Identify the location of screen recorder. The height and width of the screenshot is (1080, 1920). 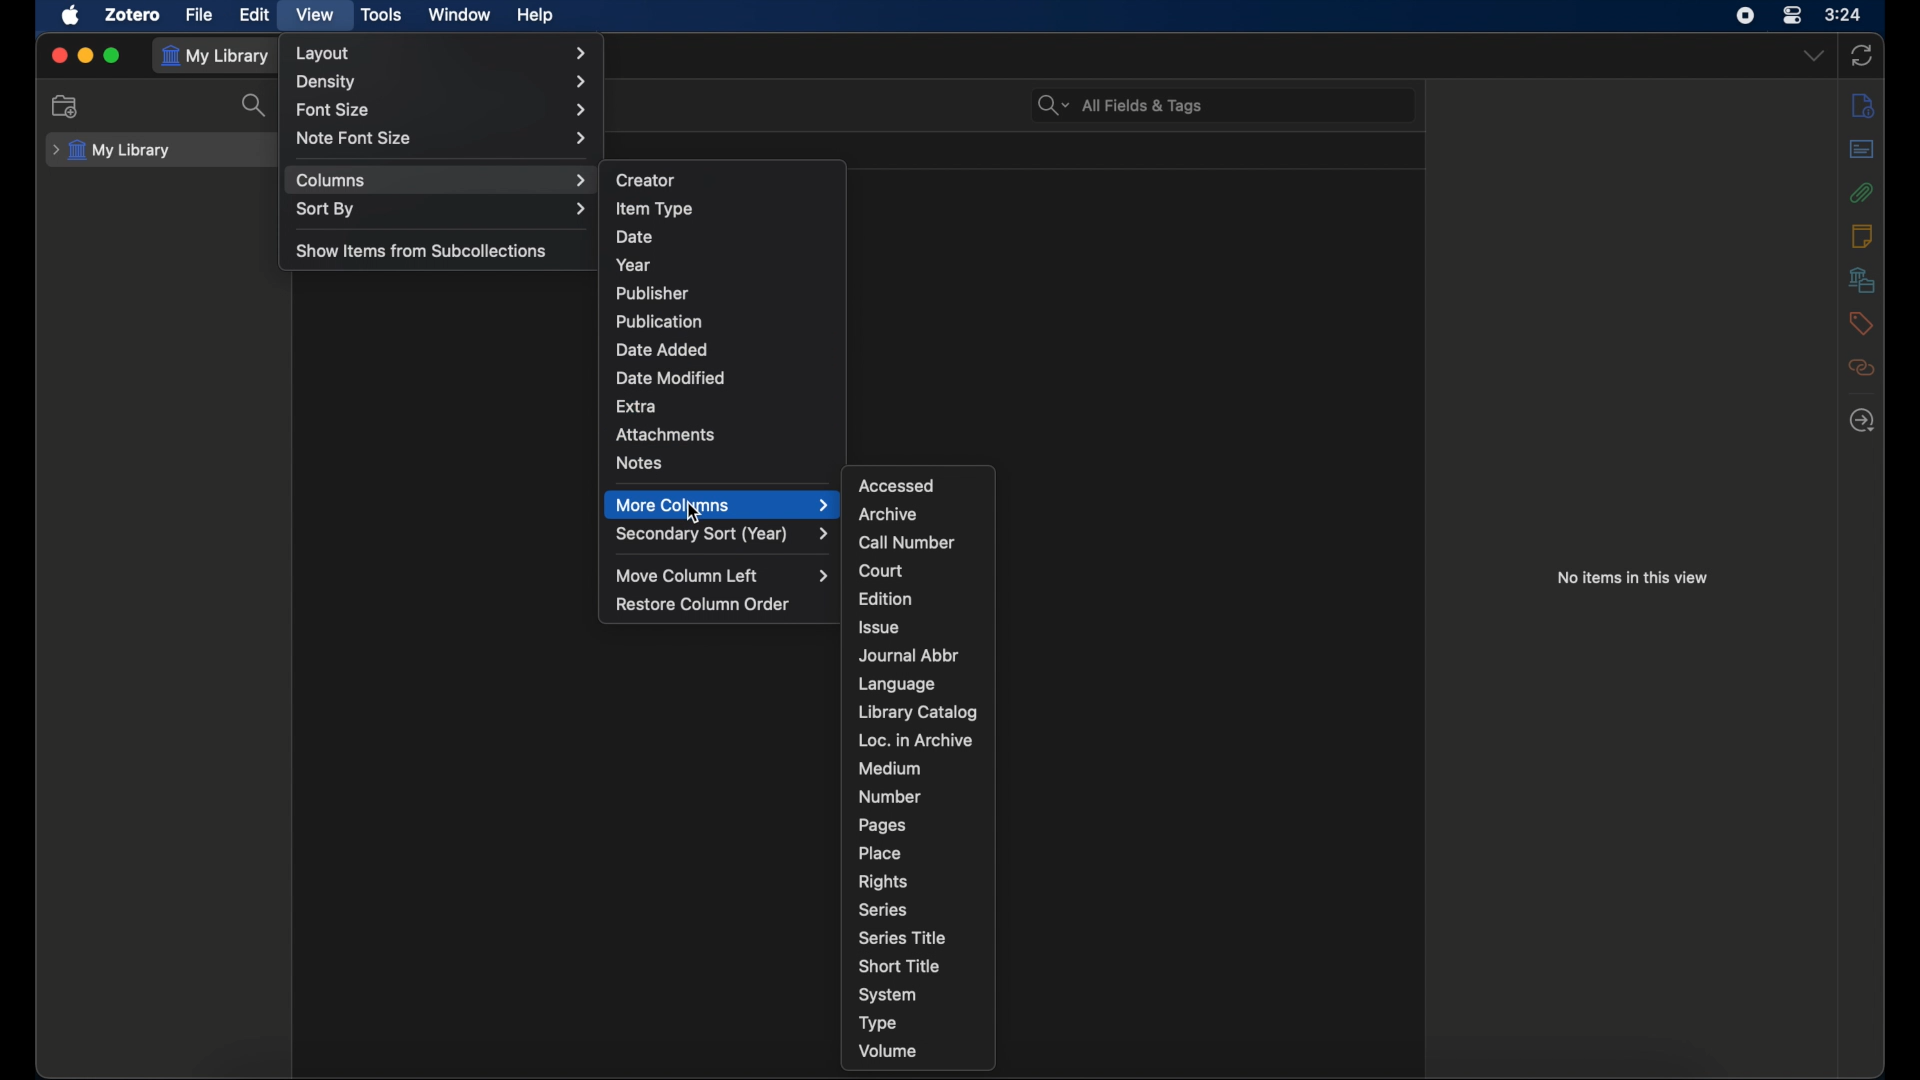
(1745, 16).